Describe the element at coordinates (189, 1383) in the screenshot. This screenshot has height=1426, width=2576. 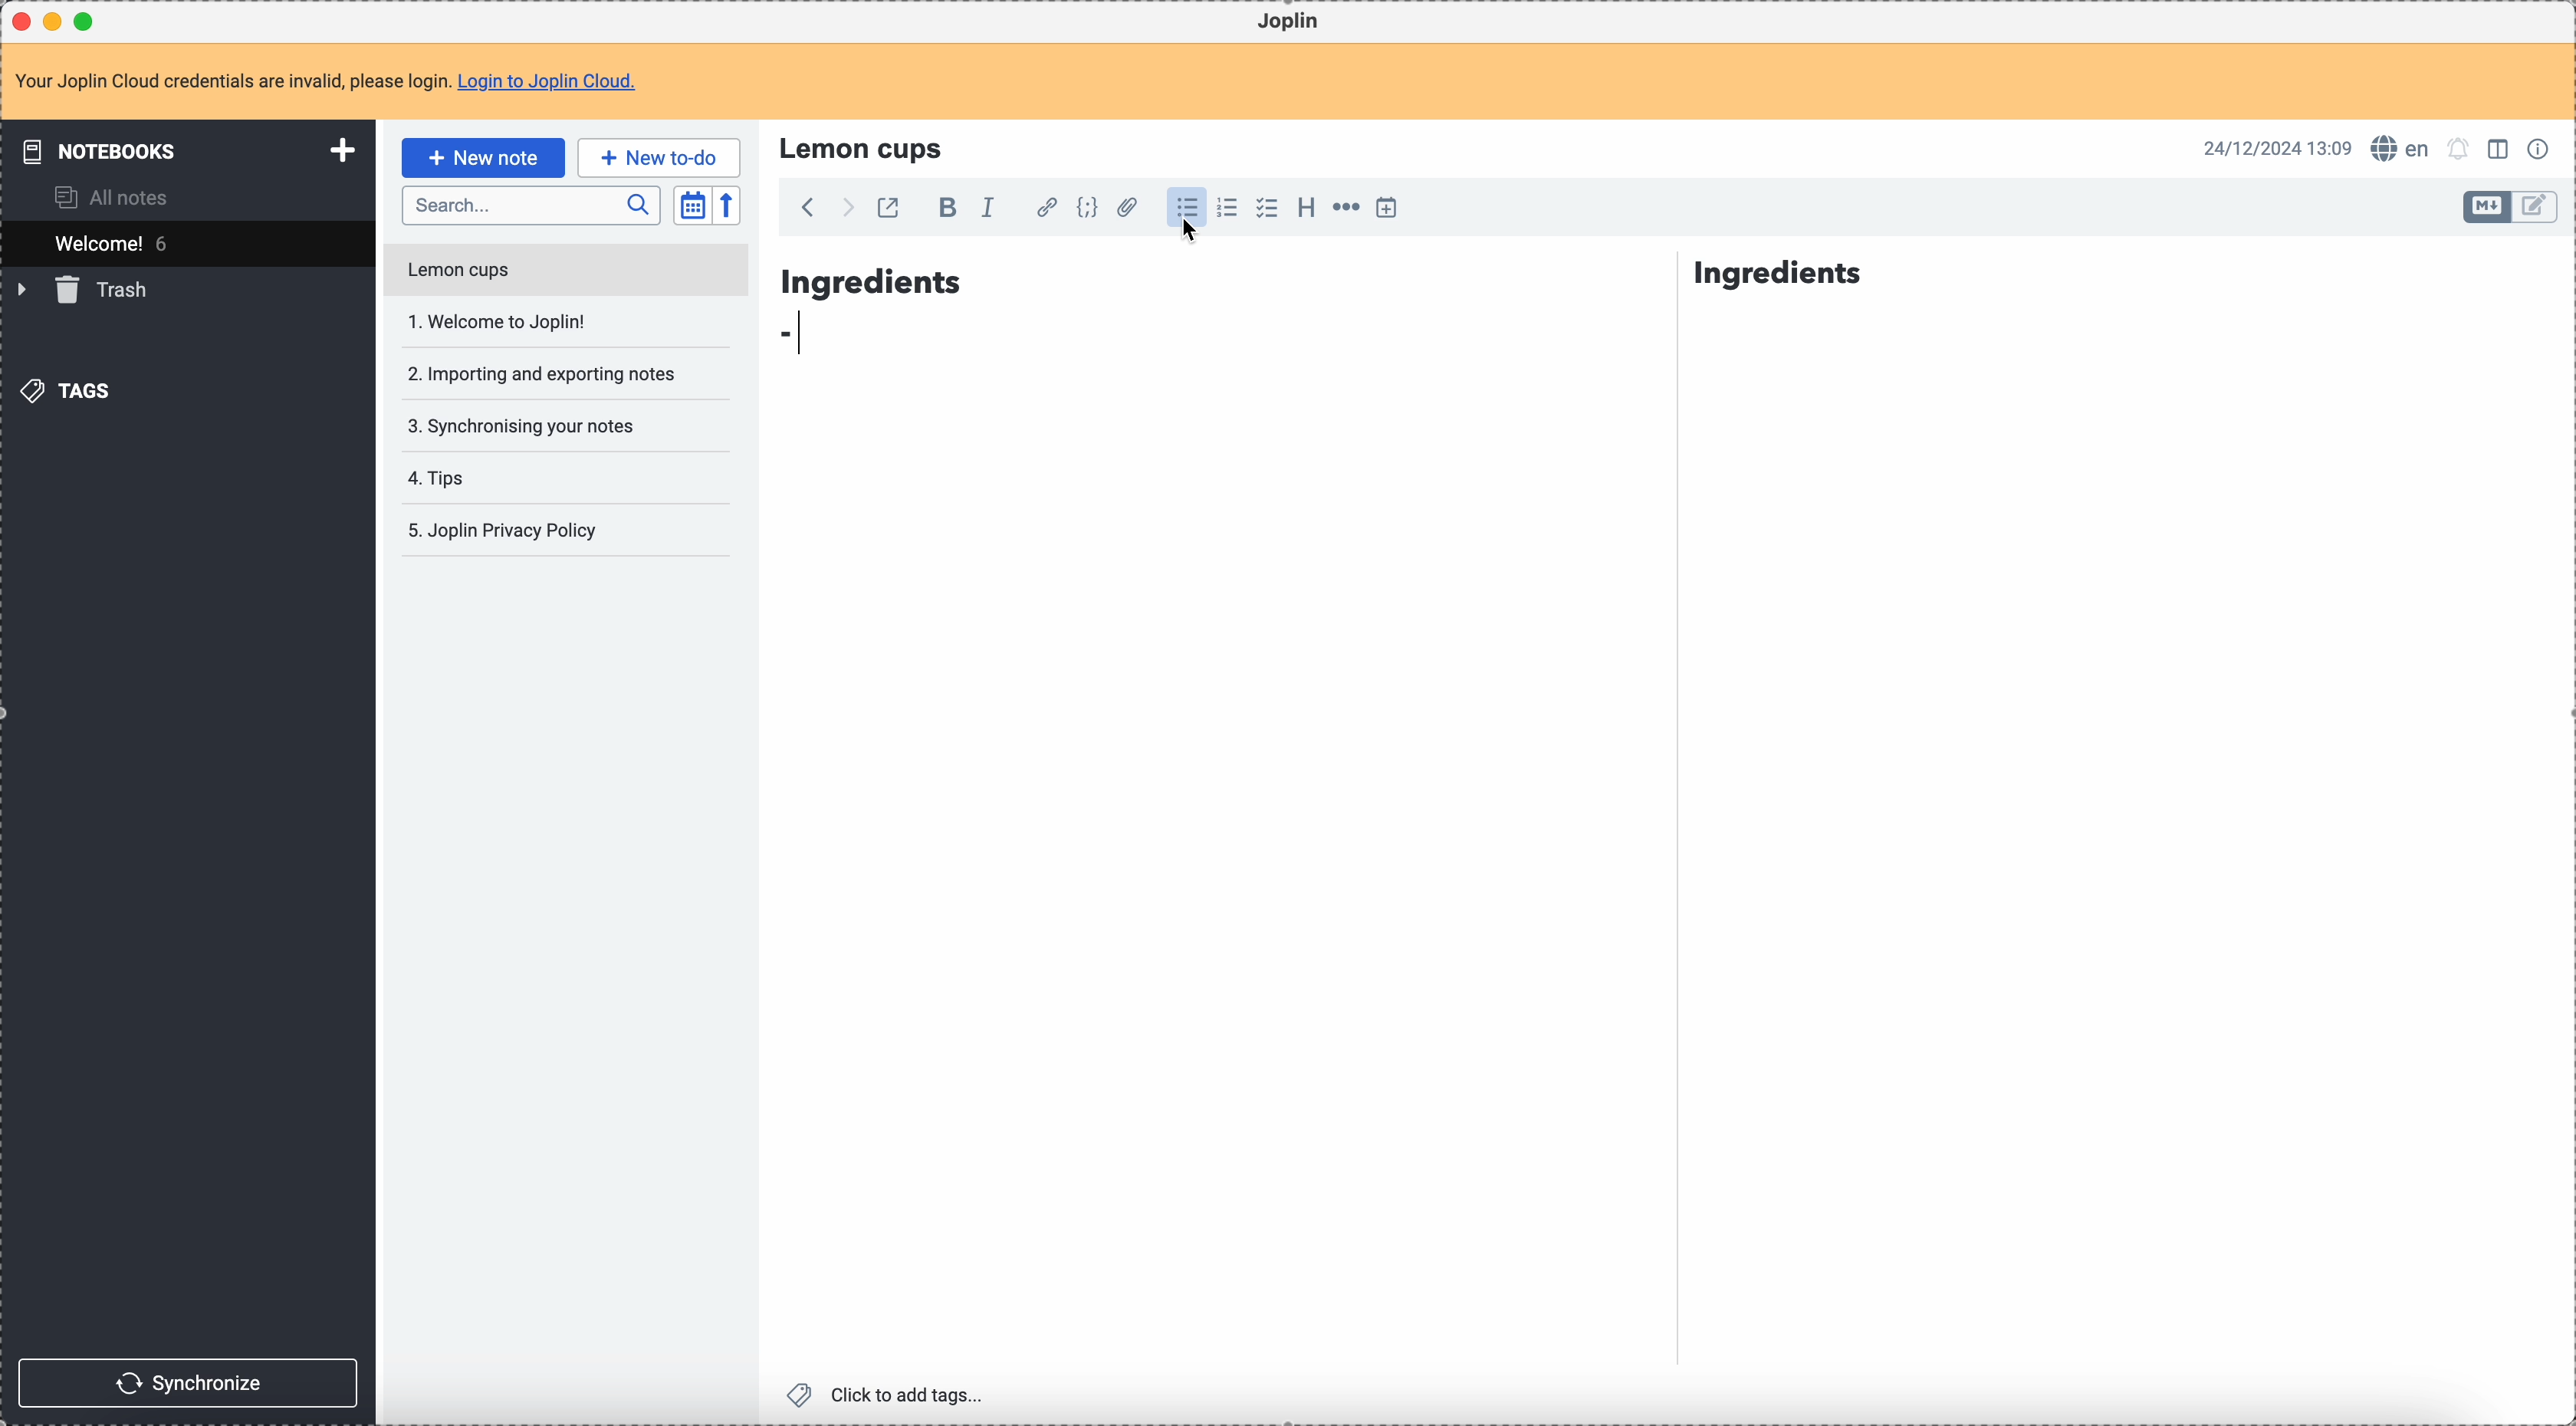
I see `synchronize` at that location.